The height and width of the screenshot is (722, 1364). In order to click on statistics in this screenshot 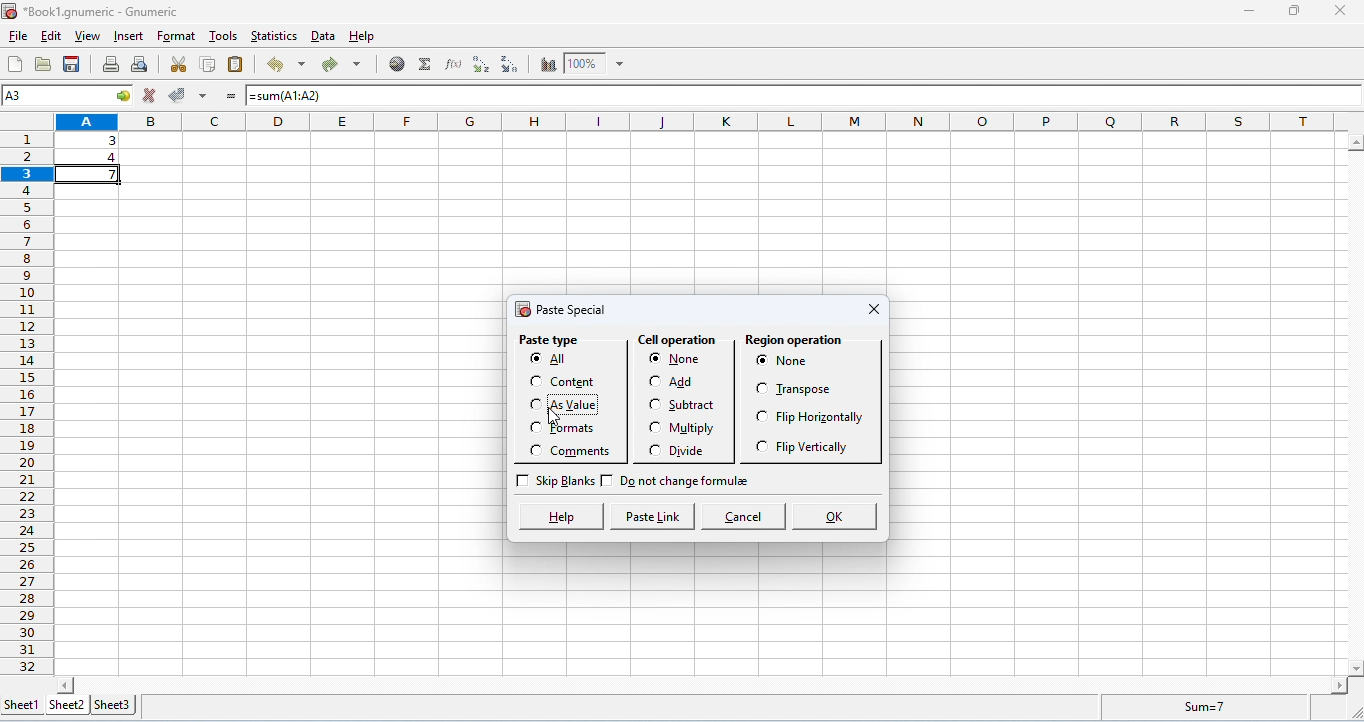, I will do `click(275, 37)`.